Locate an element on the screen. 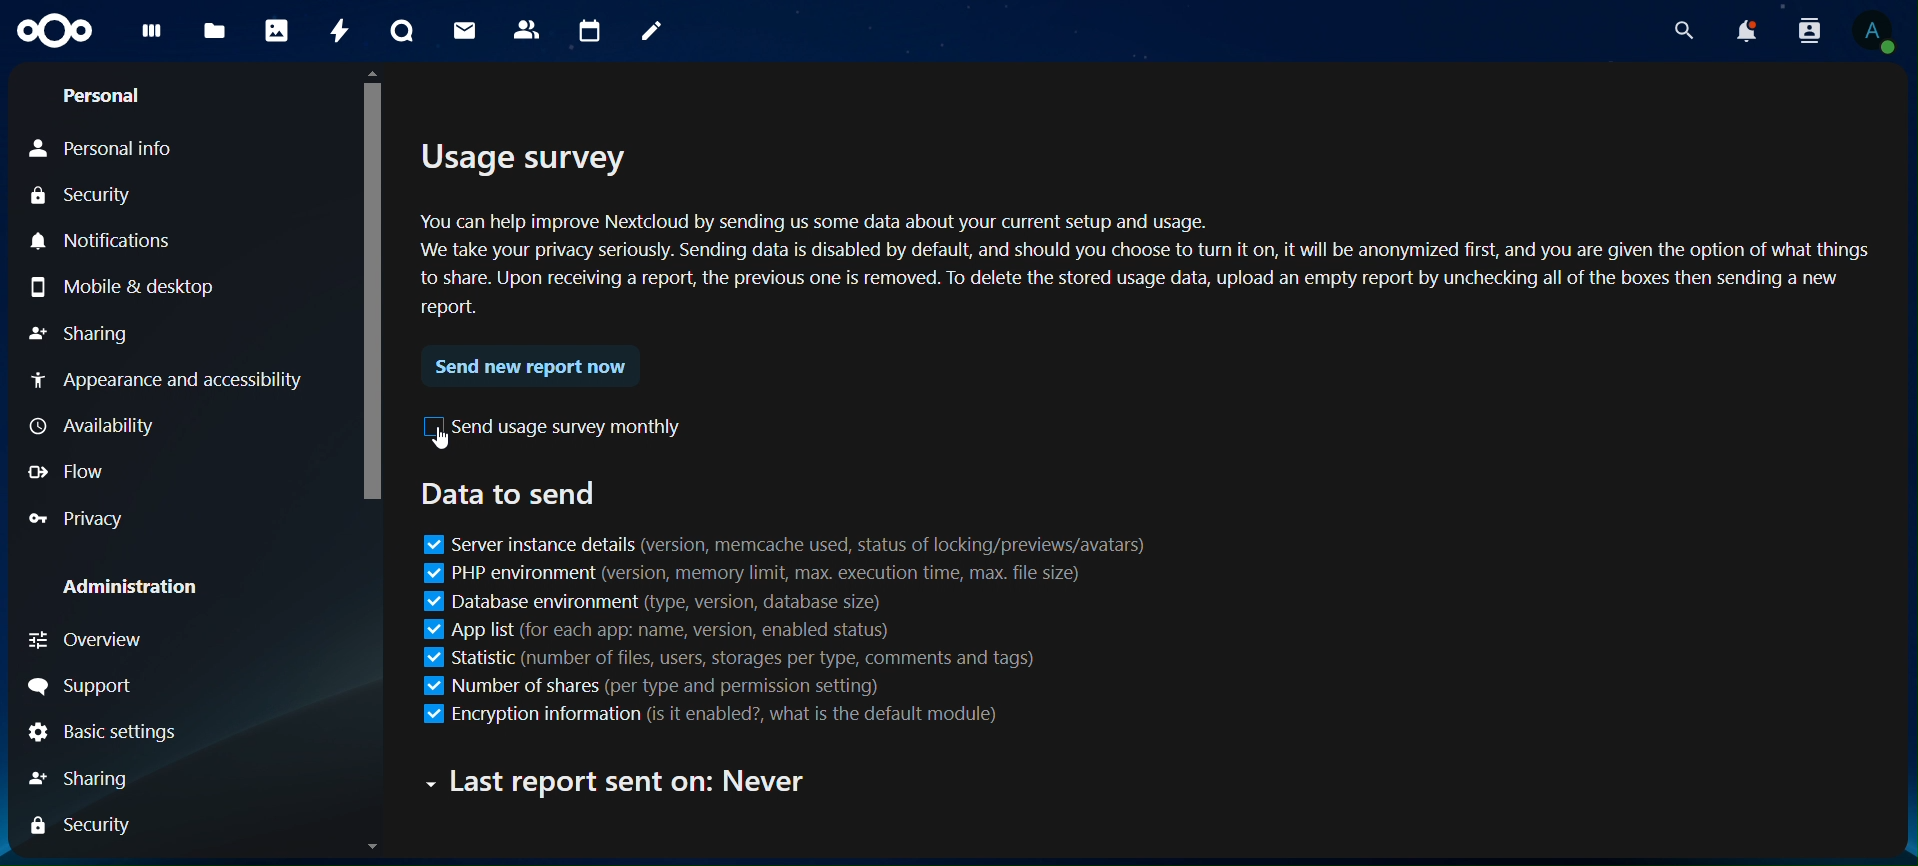  PHP environment is located at coordinates (752, 575).